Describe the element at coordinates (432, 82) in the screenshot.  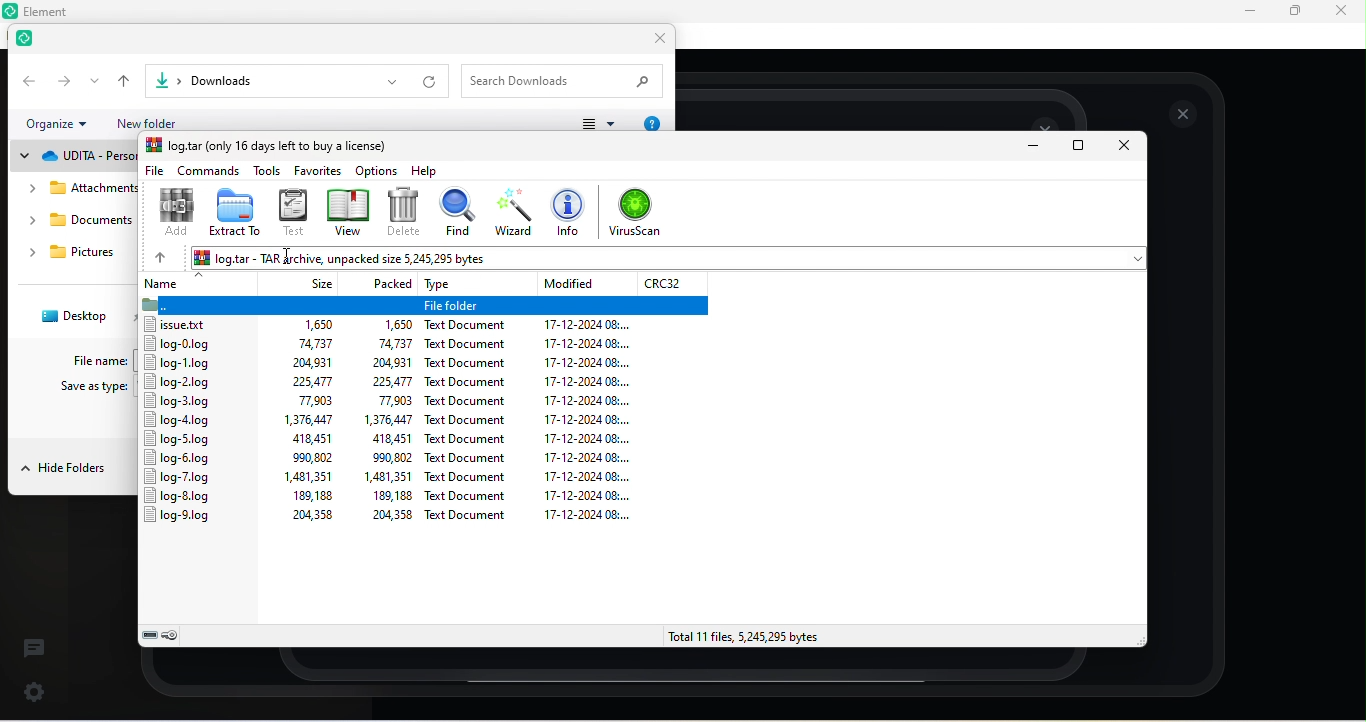
I see `refresh` at that location.